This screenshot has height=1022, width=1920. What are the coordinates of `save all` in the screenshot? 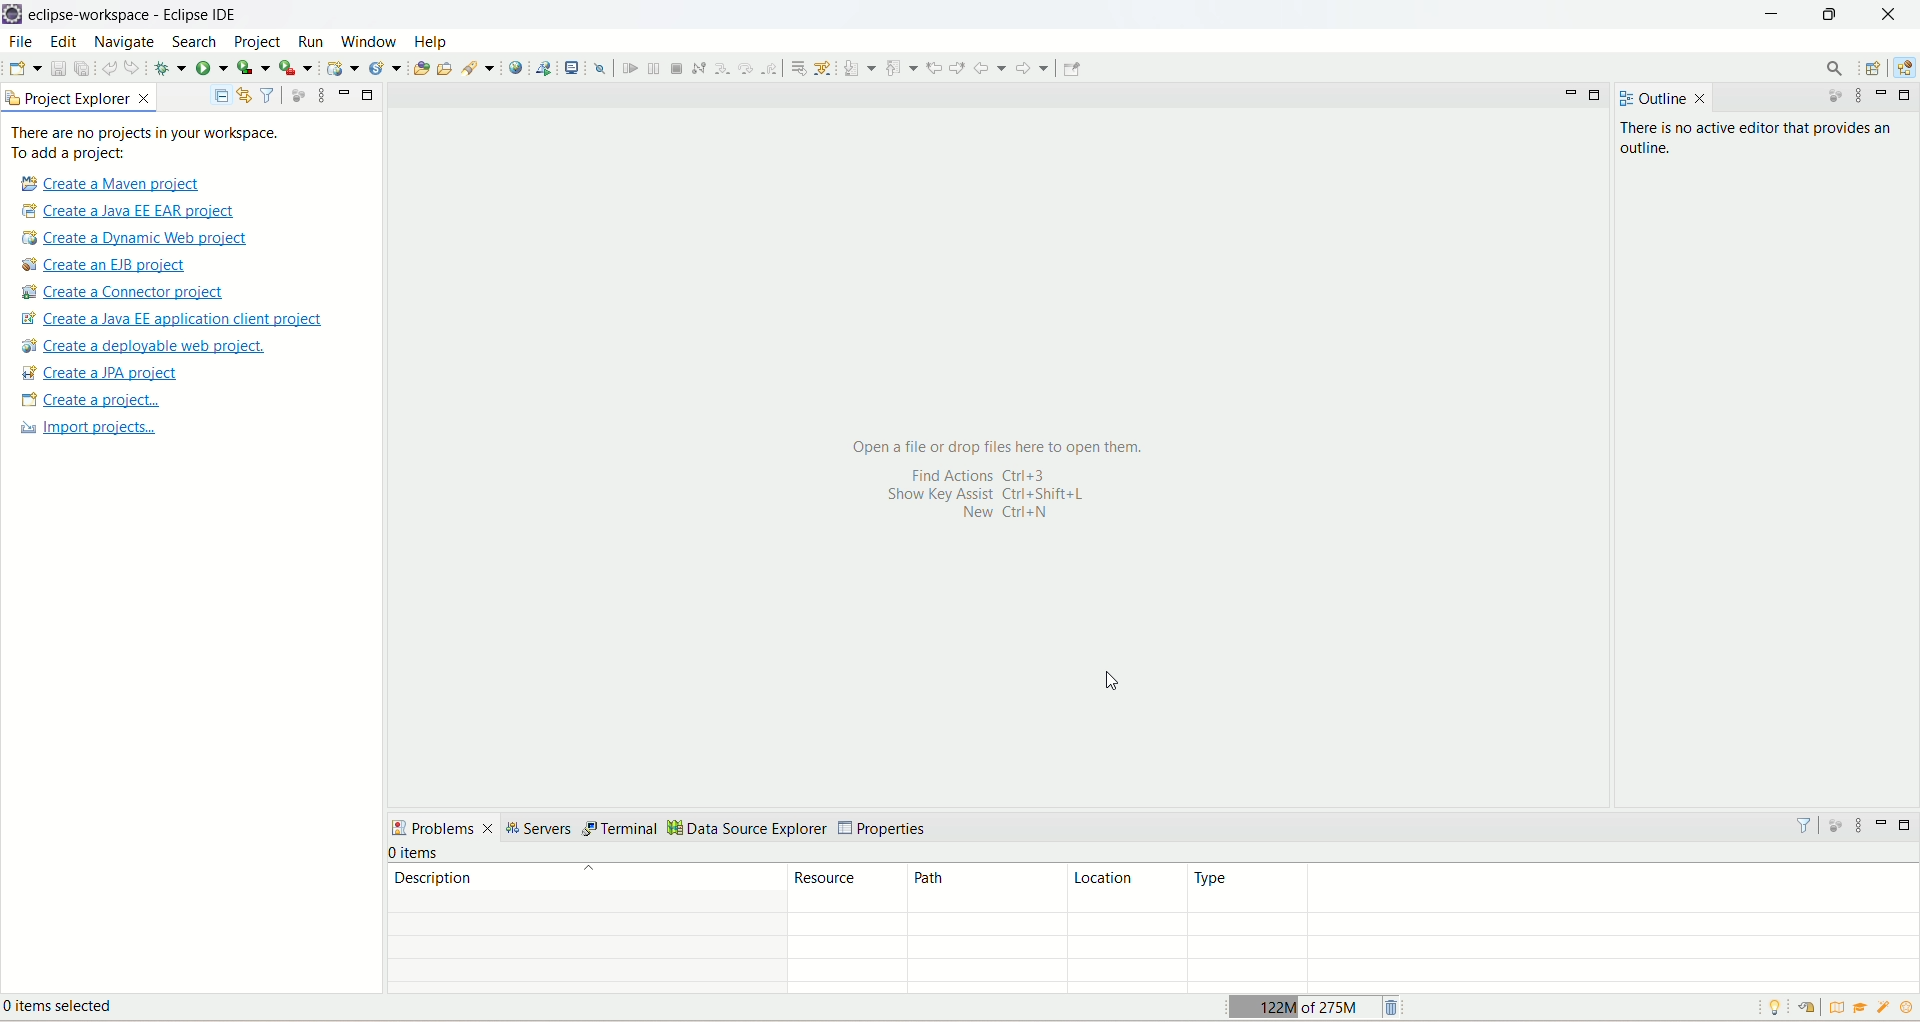 It's located at (82, 67).